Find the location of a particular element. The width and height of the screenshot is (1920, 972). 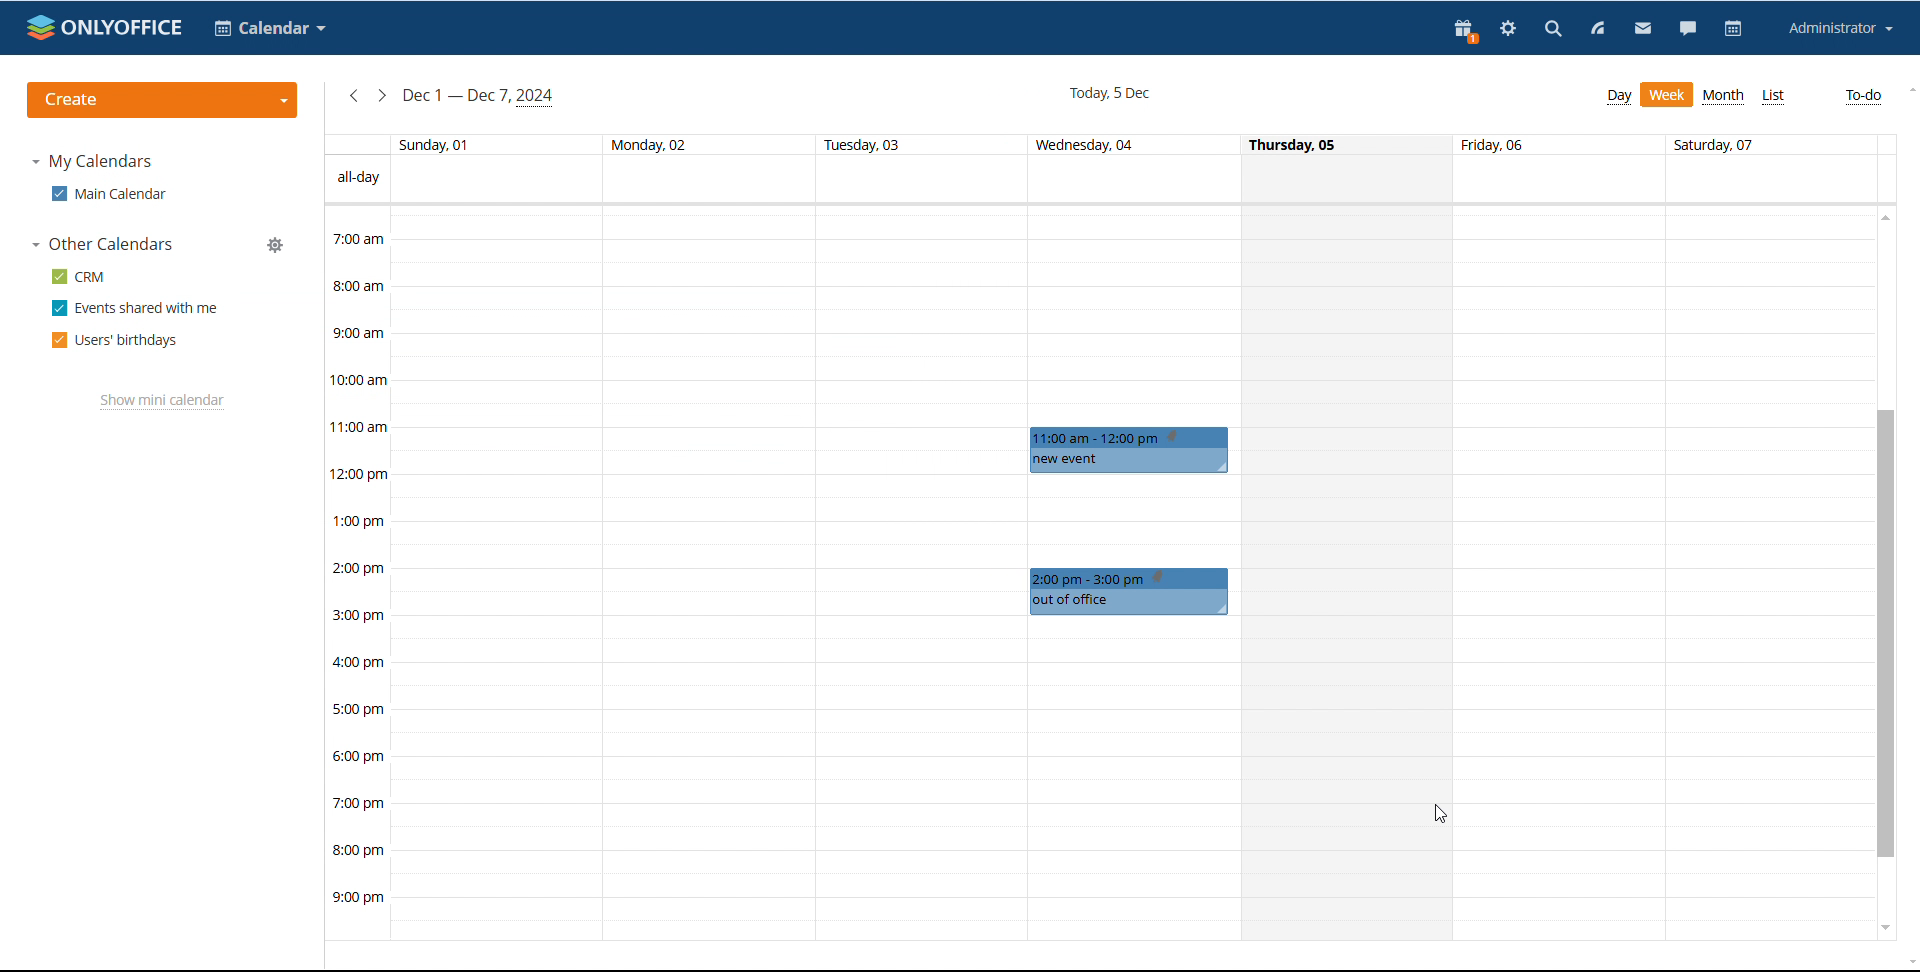

my calendars is located at coordinates (91, 162).